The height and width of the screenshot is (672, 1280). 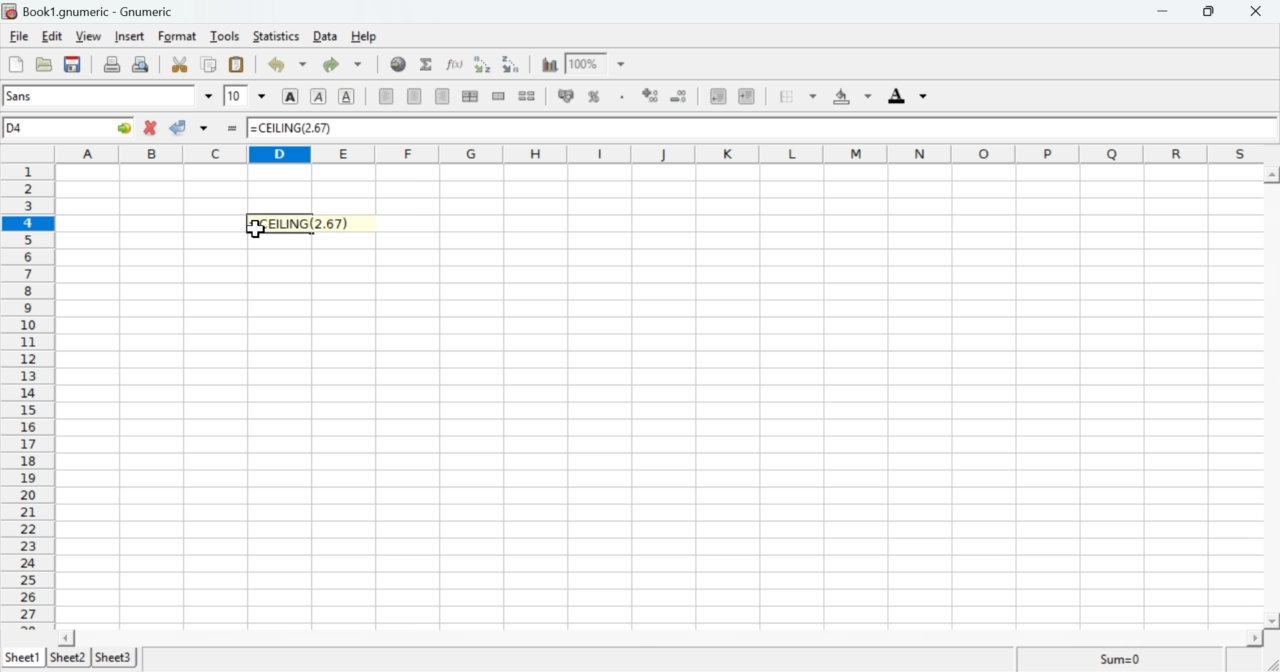 What do you see at coordinates (279, 36) in the screenshot?
I see `Statistics` at bounding box center [279, 36].